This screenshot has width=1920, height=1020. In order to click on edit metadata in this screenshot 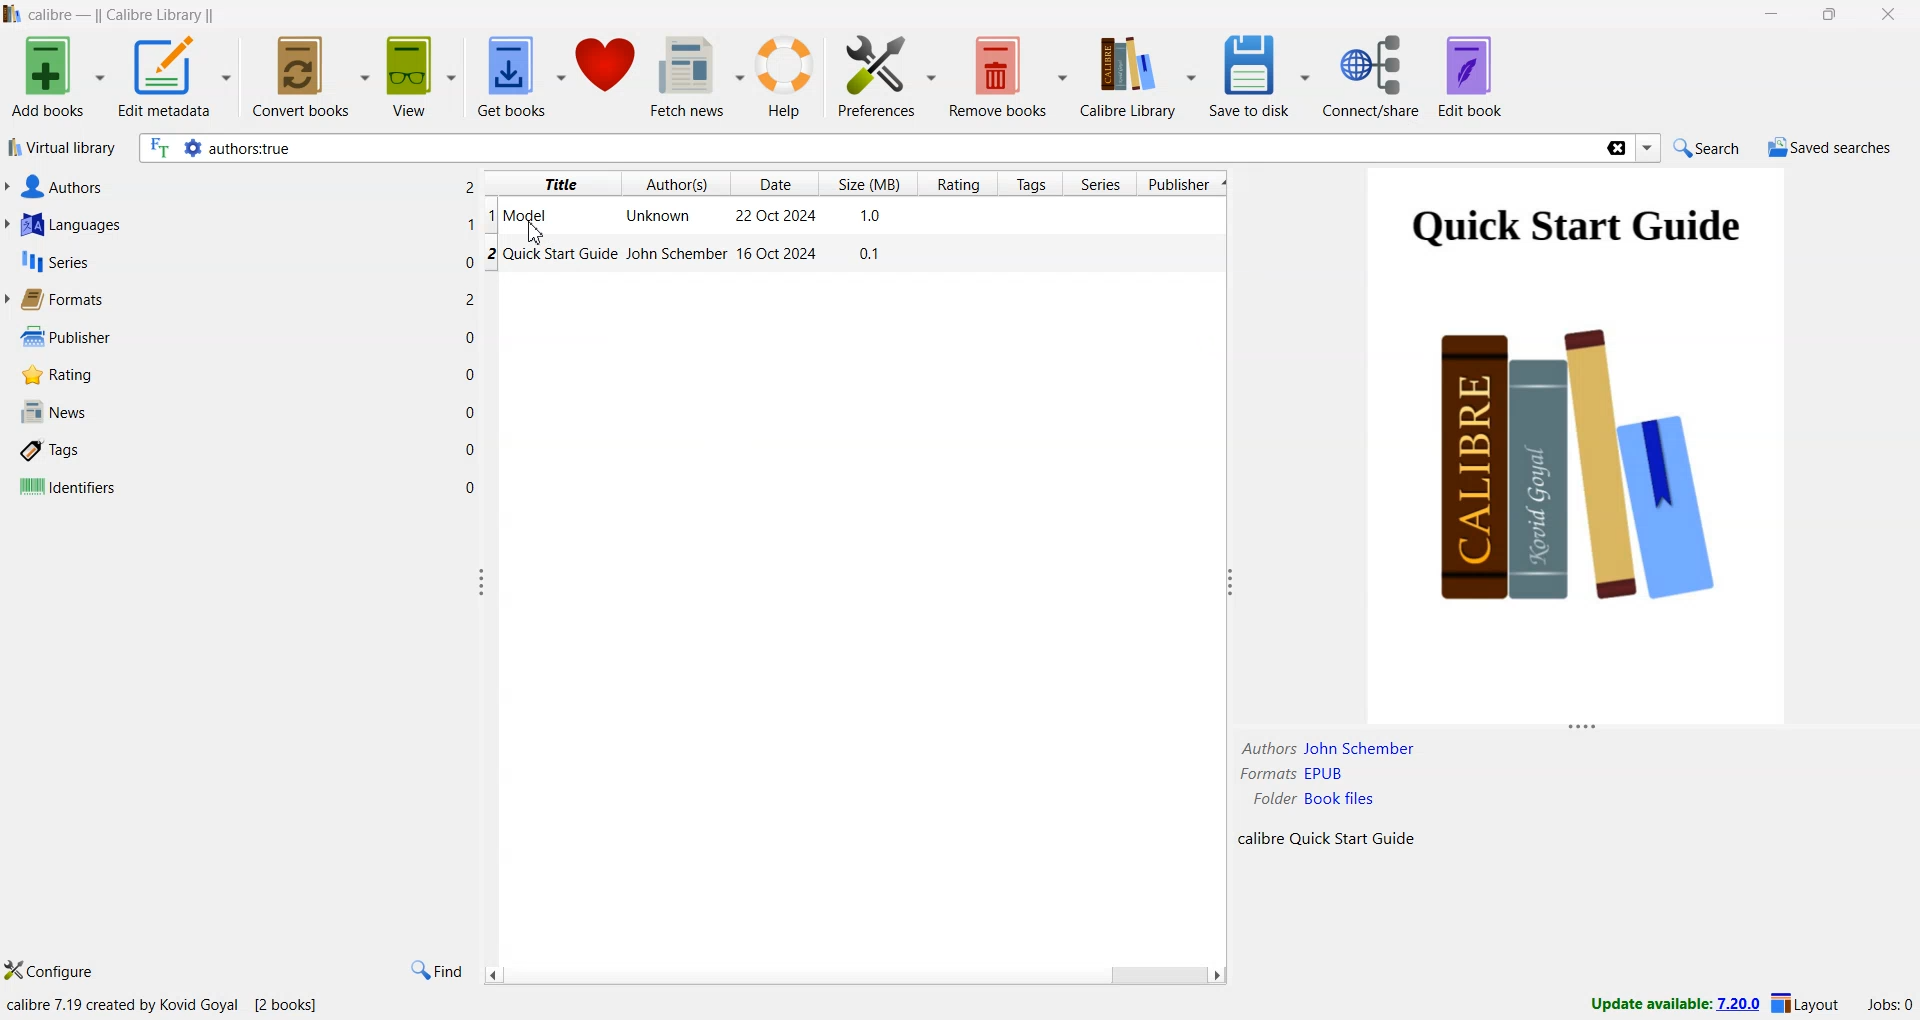, I will do `click(175, 79)`.